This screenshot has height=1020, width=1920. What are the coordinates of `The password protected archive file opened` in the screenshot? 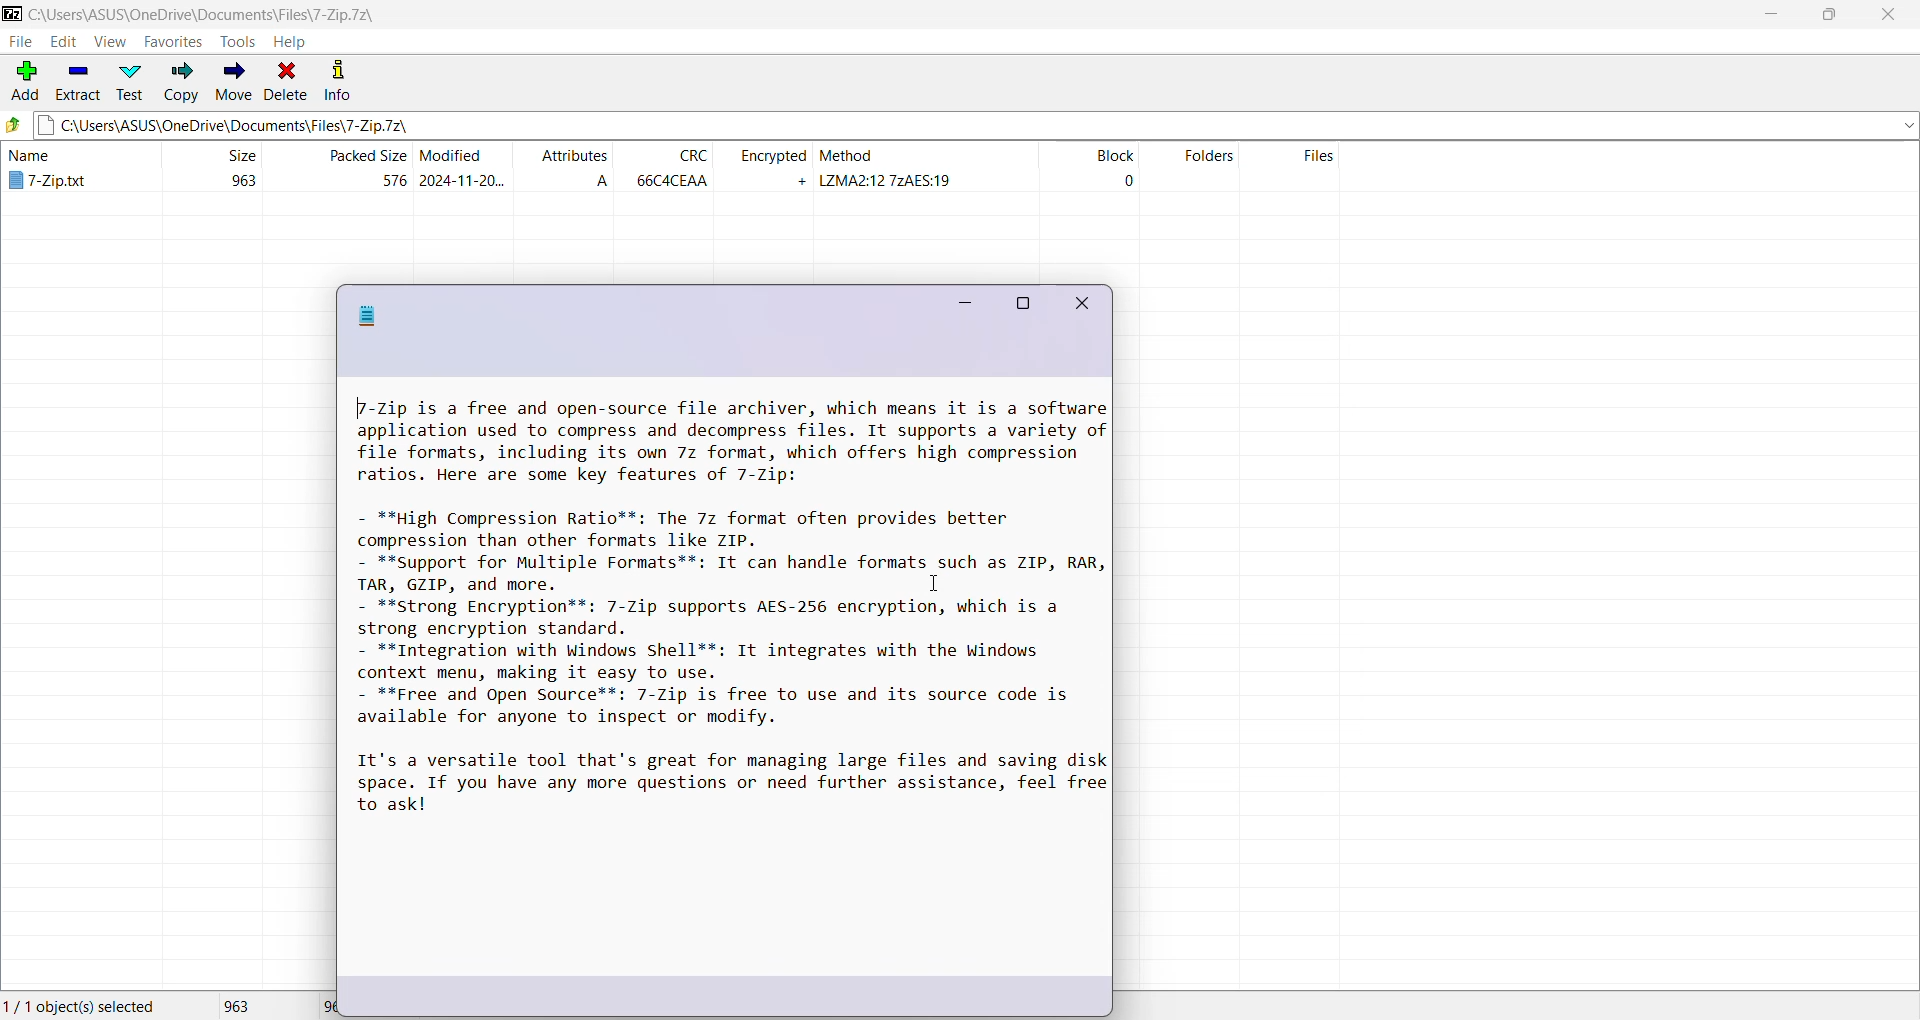 It's located at (724, 708).